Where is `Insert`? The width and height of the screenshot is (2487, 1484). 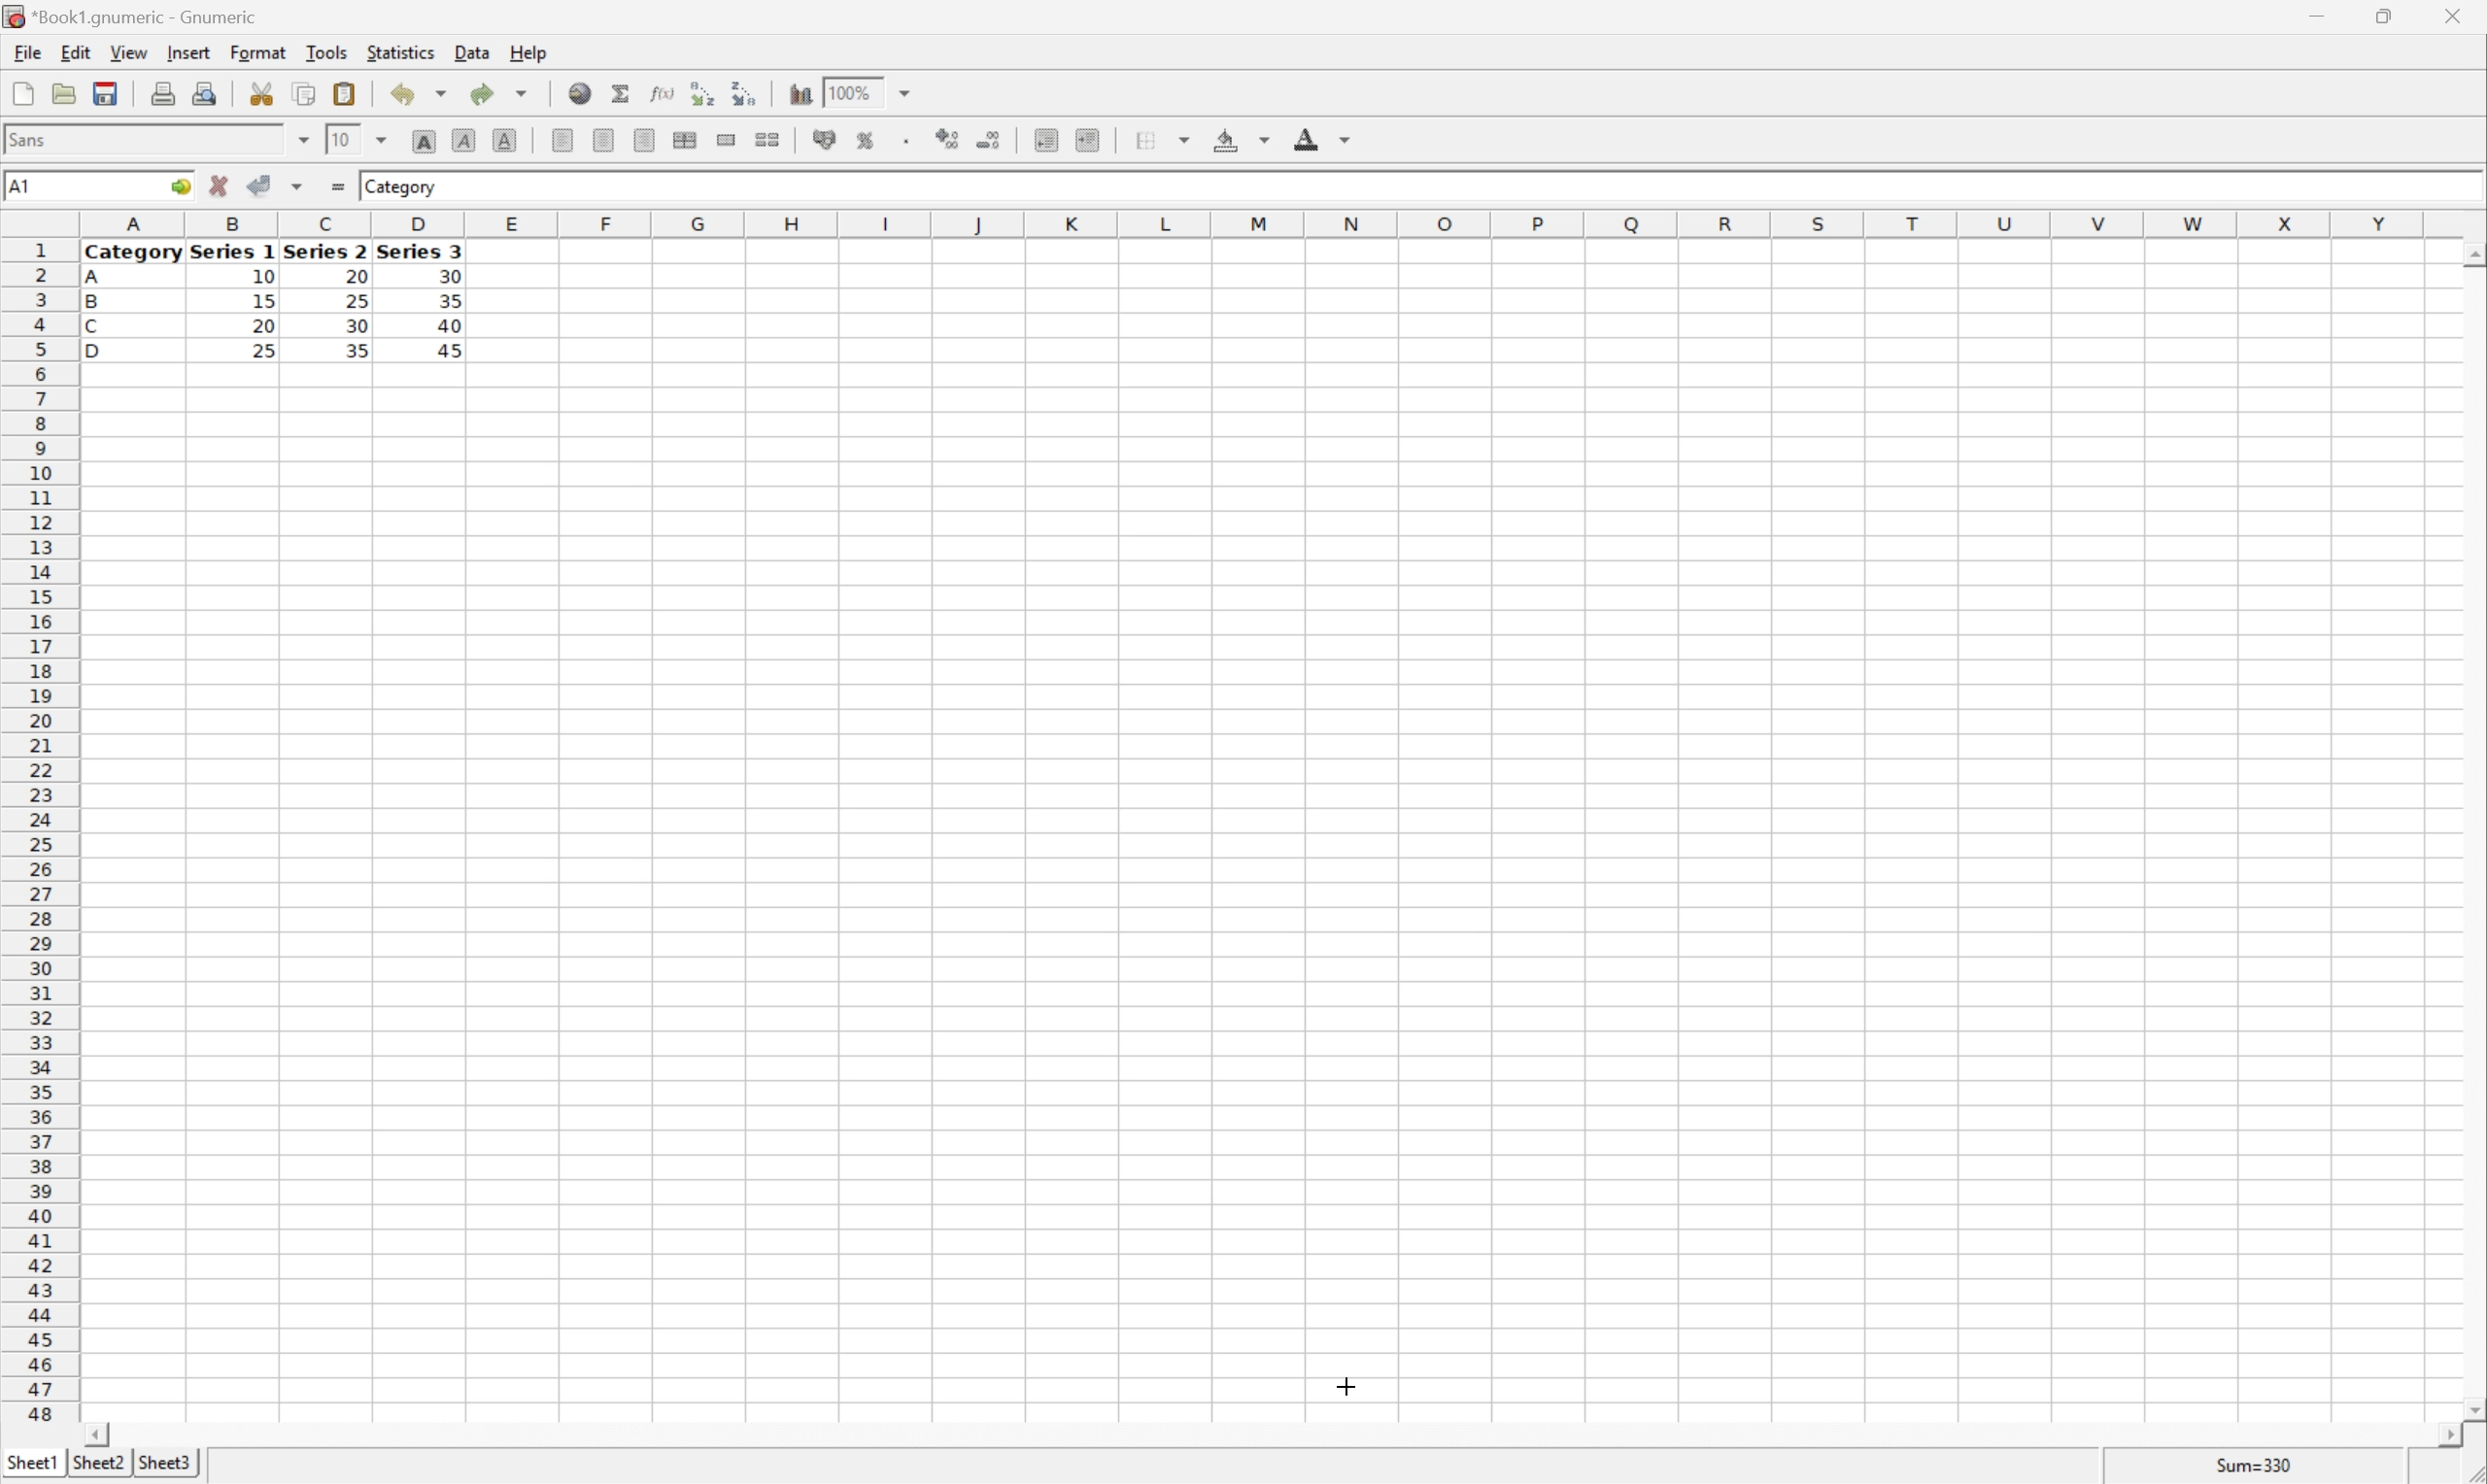 Insert is located at coordinates (190, 53).